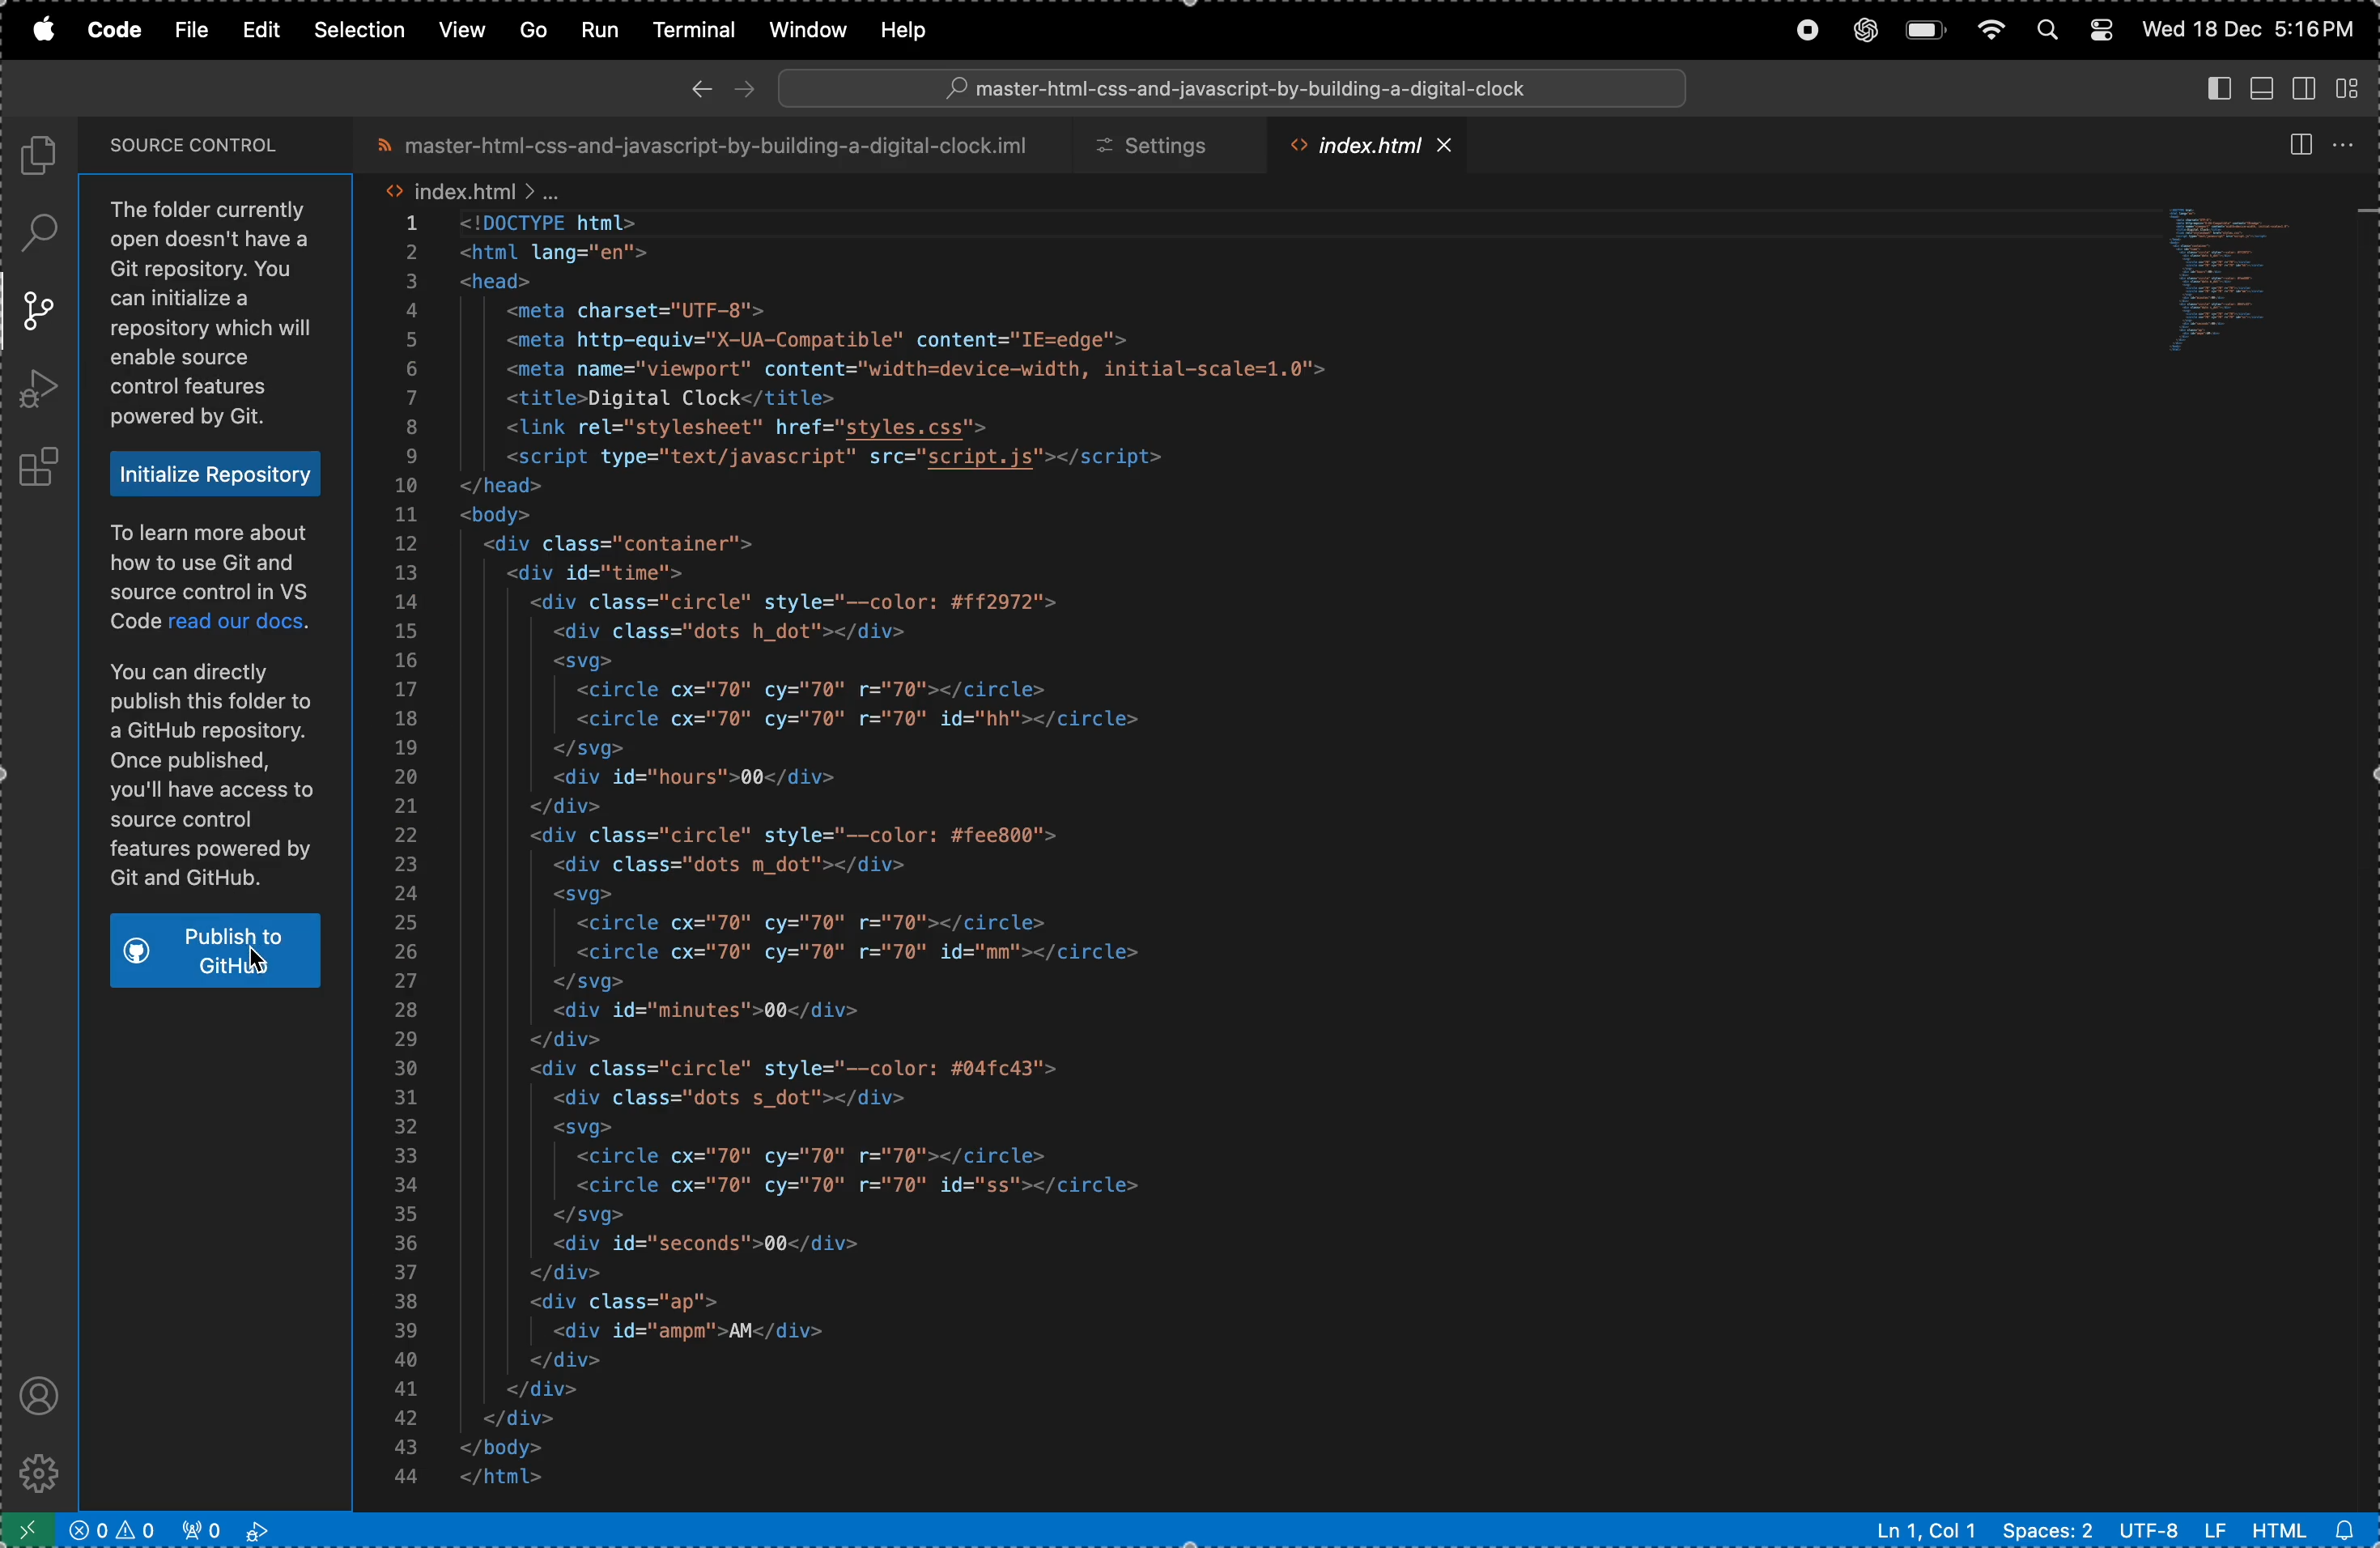 This screenshot has height=1548, width=2380. What do you see at coordinates (658, 313) in the screenshot?
I see `<meta charset="UTF-8">` at bounding box center [658, 313].